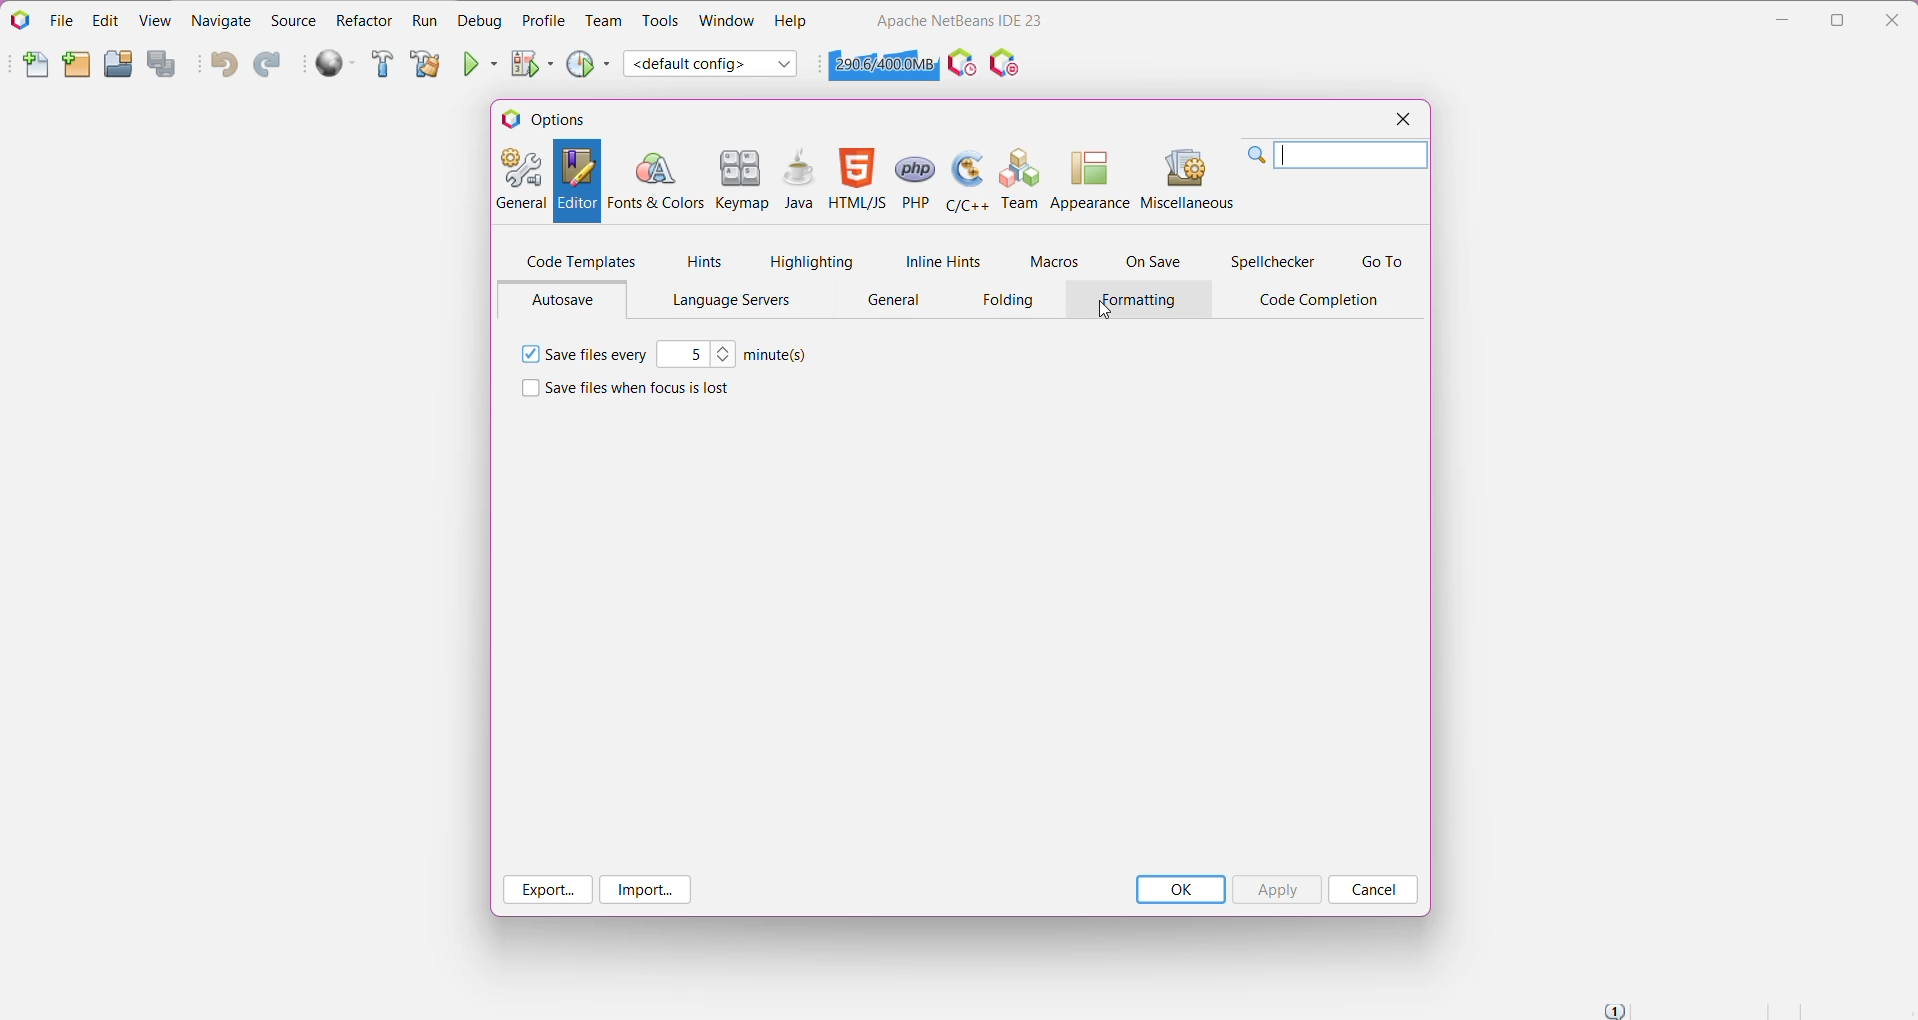  Describe the element at coordinates (520, 181) in the screenshot. I see `General` at that location.